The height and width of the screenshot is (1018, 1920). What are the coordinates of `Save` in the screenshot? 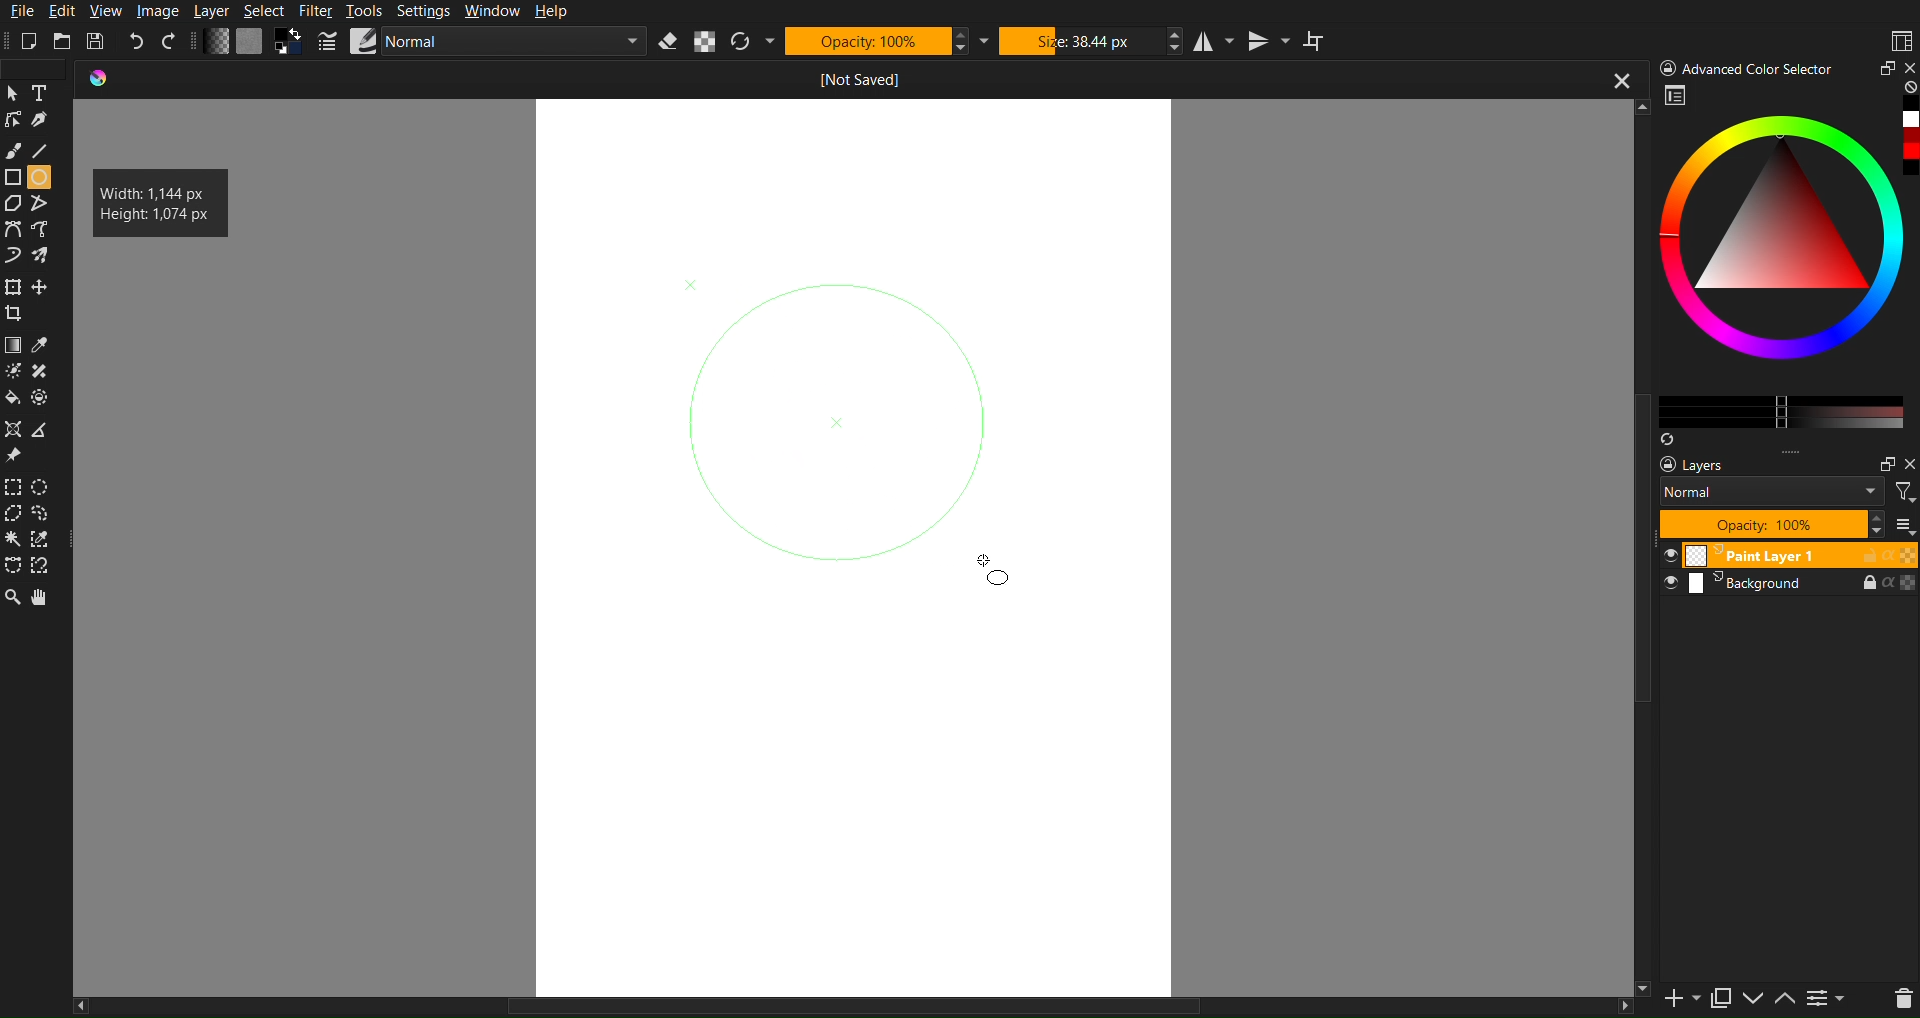 It's located at (101, 42).